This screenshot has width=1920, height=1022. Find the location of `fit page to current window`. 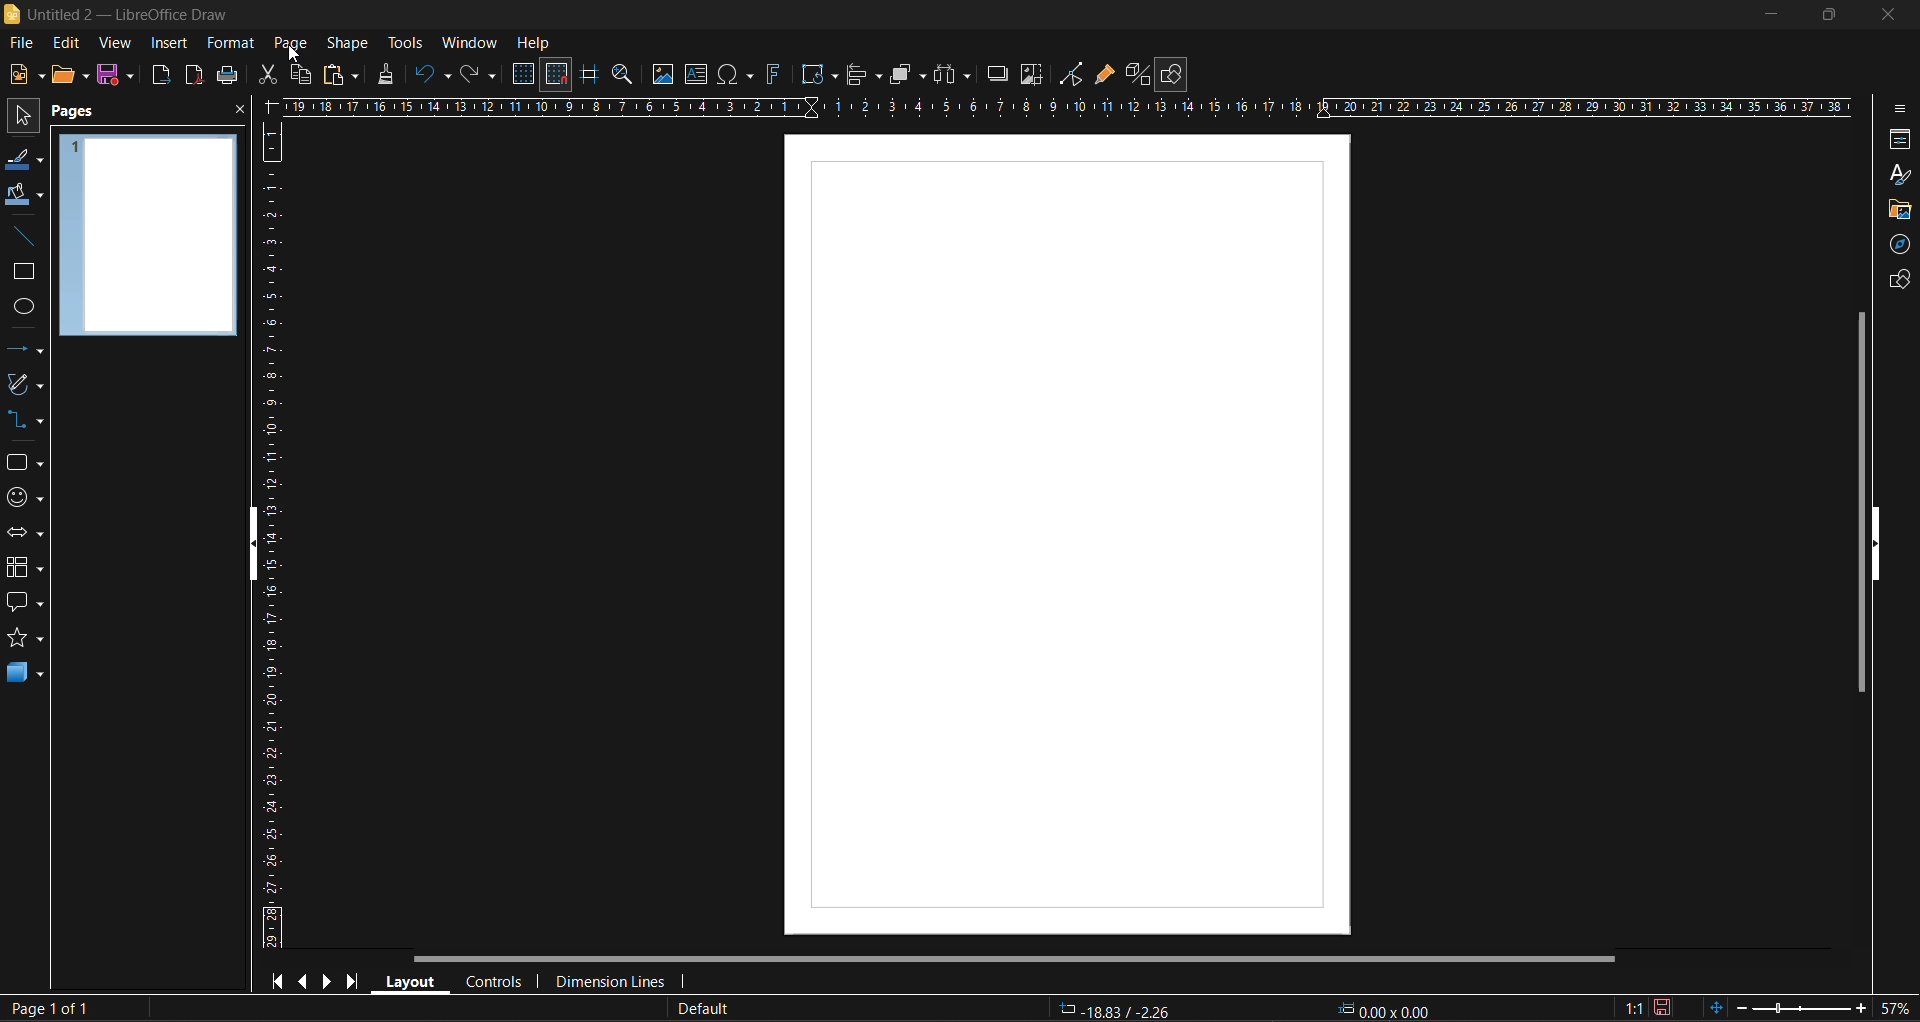

fit page to current window is located at coordinates (1715, 1007).